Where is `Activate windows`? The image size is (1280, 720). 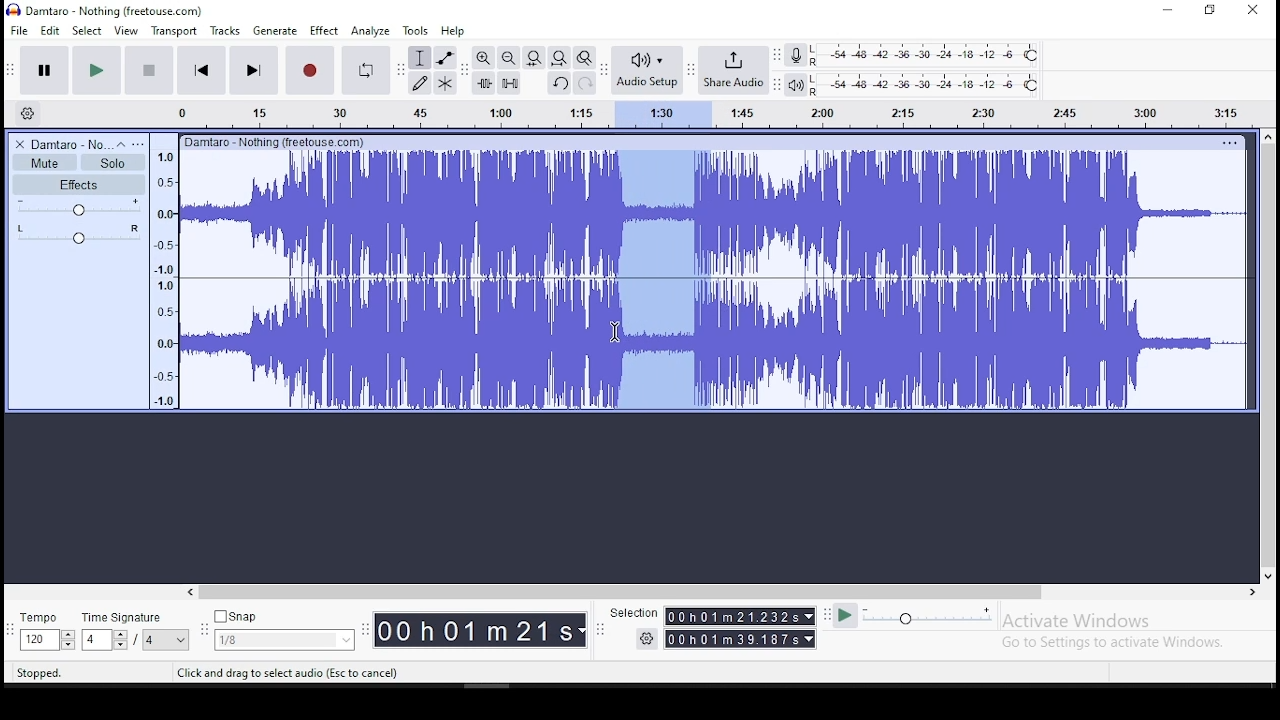 Activate windows is located at coordinates (1074, 621).